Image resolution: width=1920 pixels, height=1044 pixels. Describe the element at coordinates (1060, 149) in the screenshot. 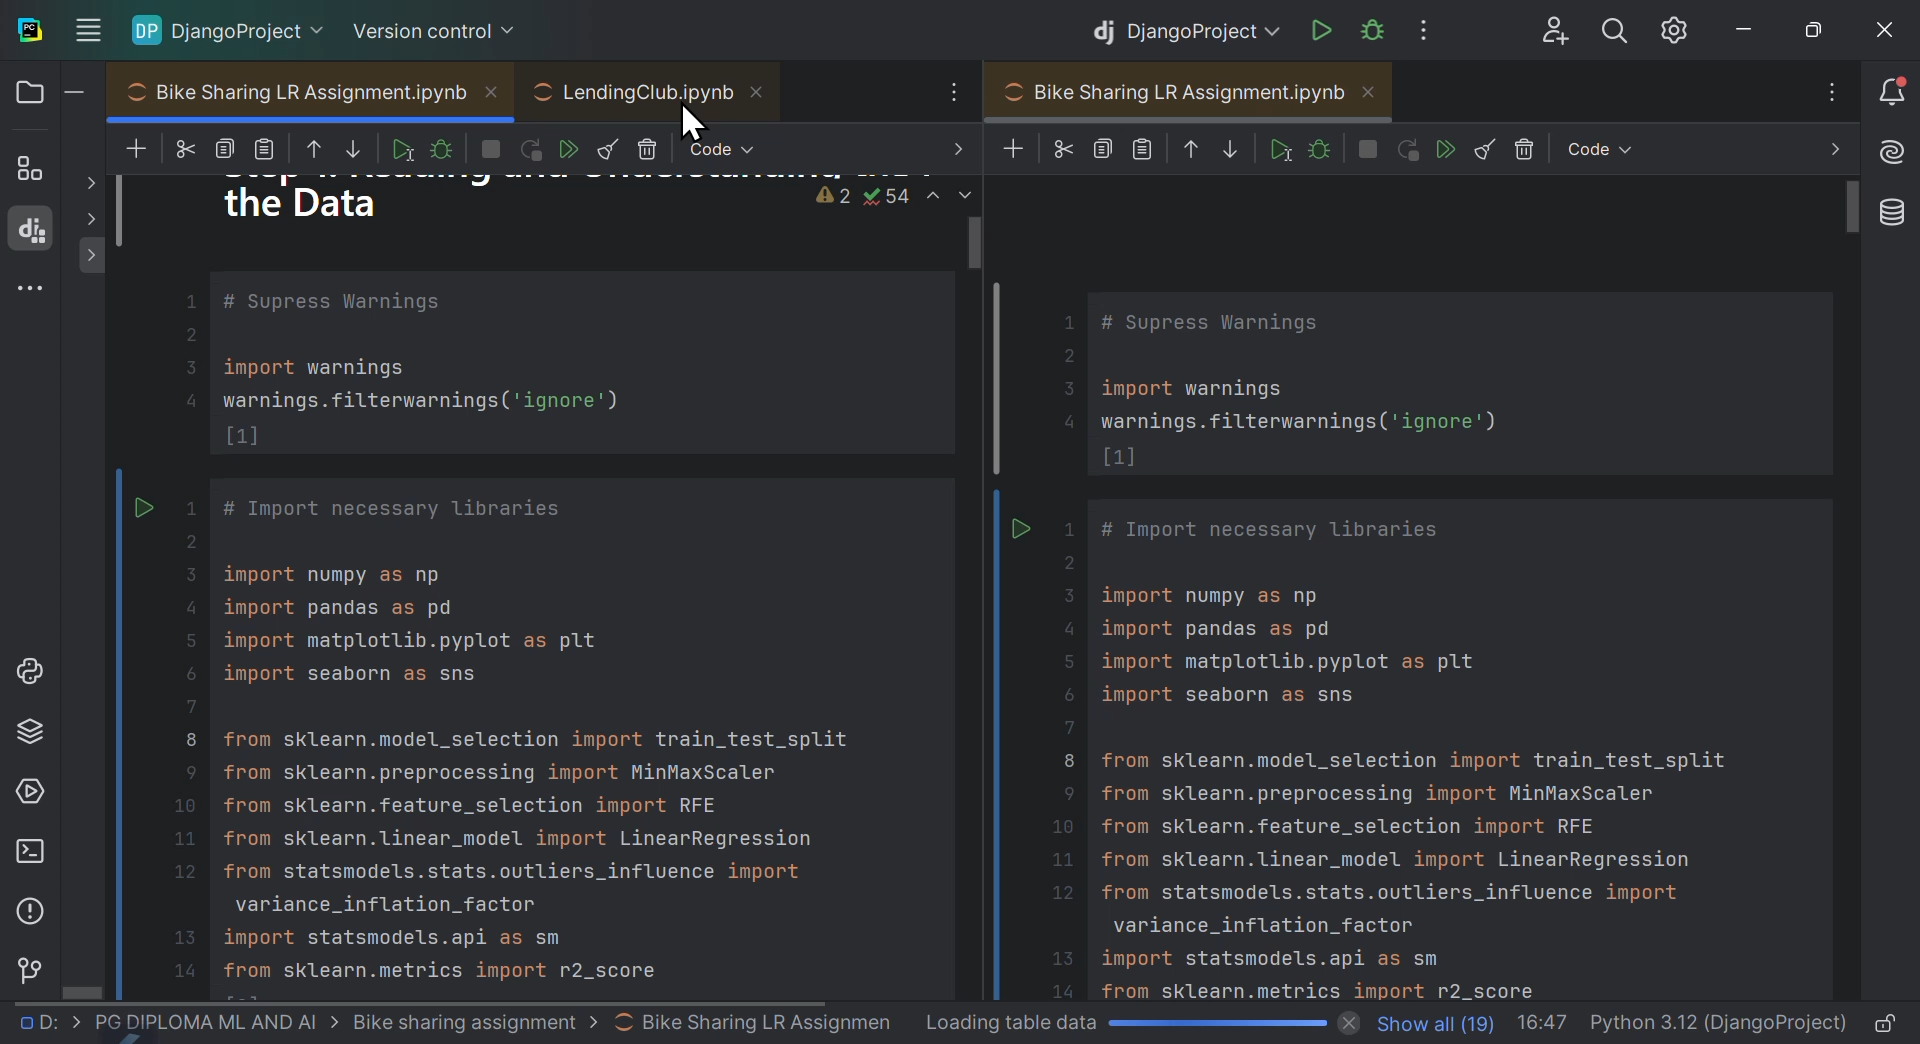

I see `cut cell` at that location.